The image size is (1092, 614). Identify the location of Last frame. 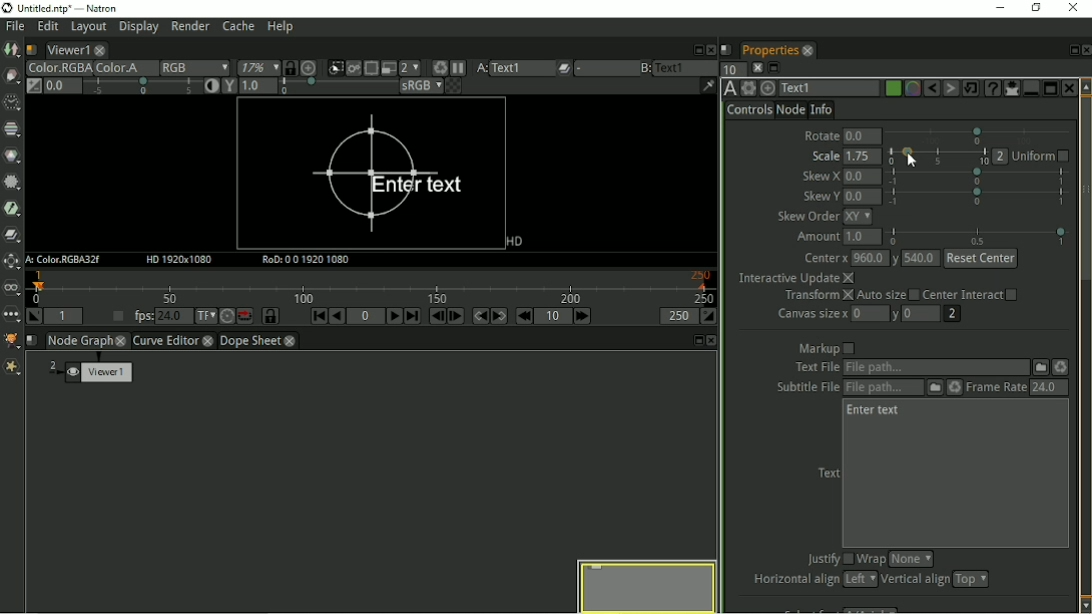
(413, 317).